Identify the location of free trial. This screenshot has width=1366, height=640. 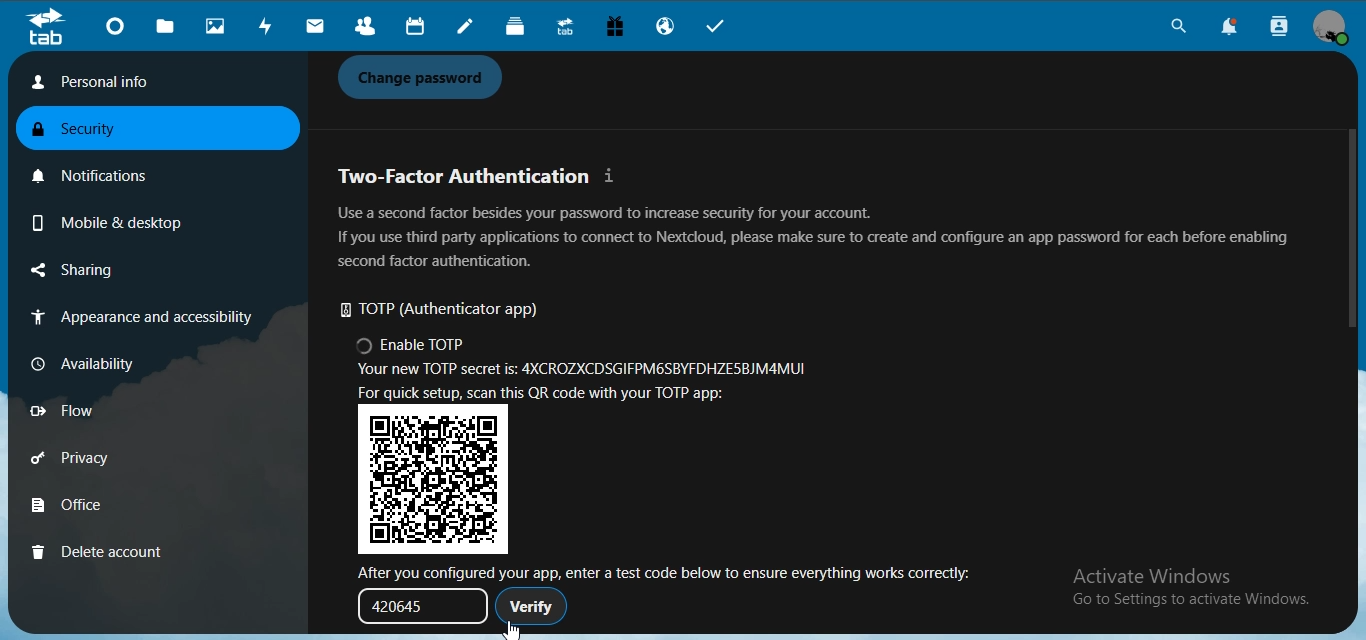
(617, 29).